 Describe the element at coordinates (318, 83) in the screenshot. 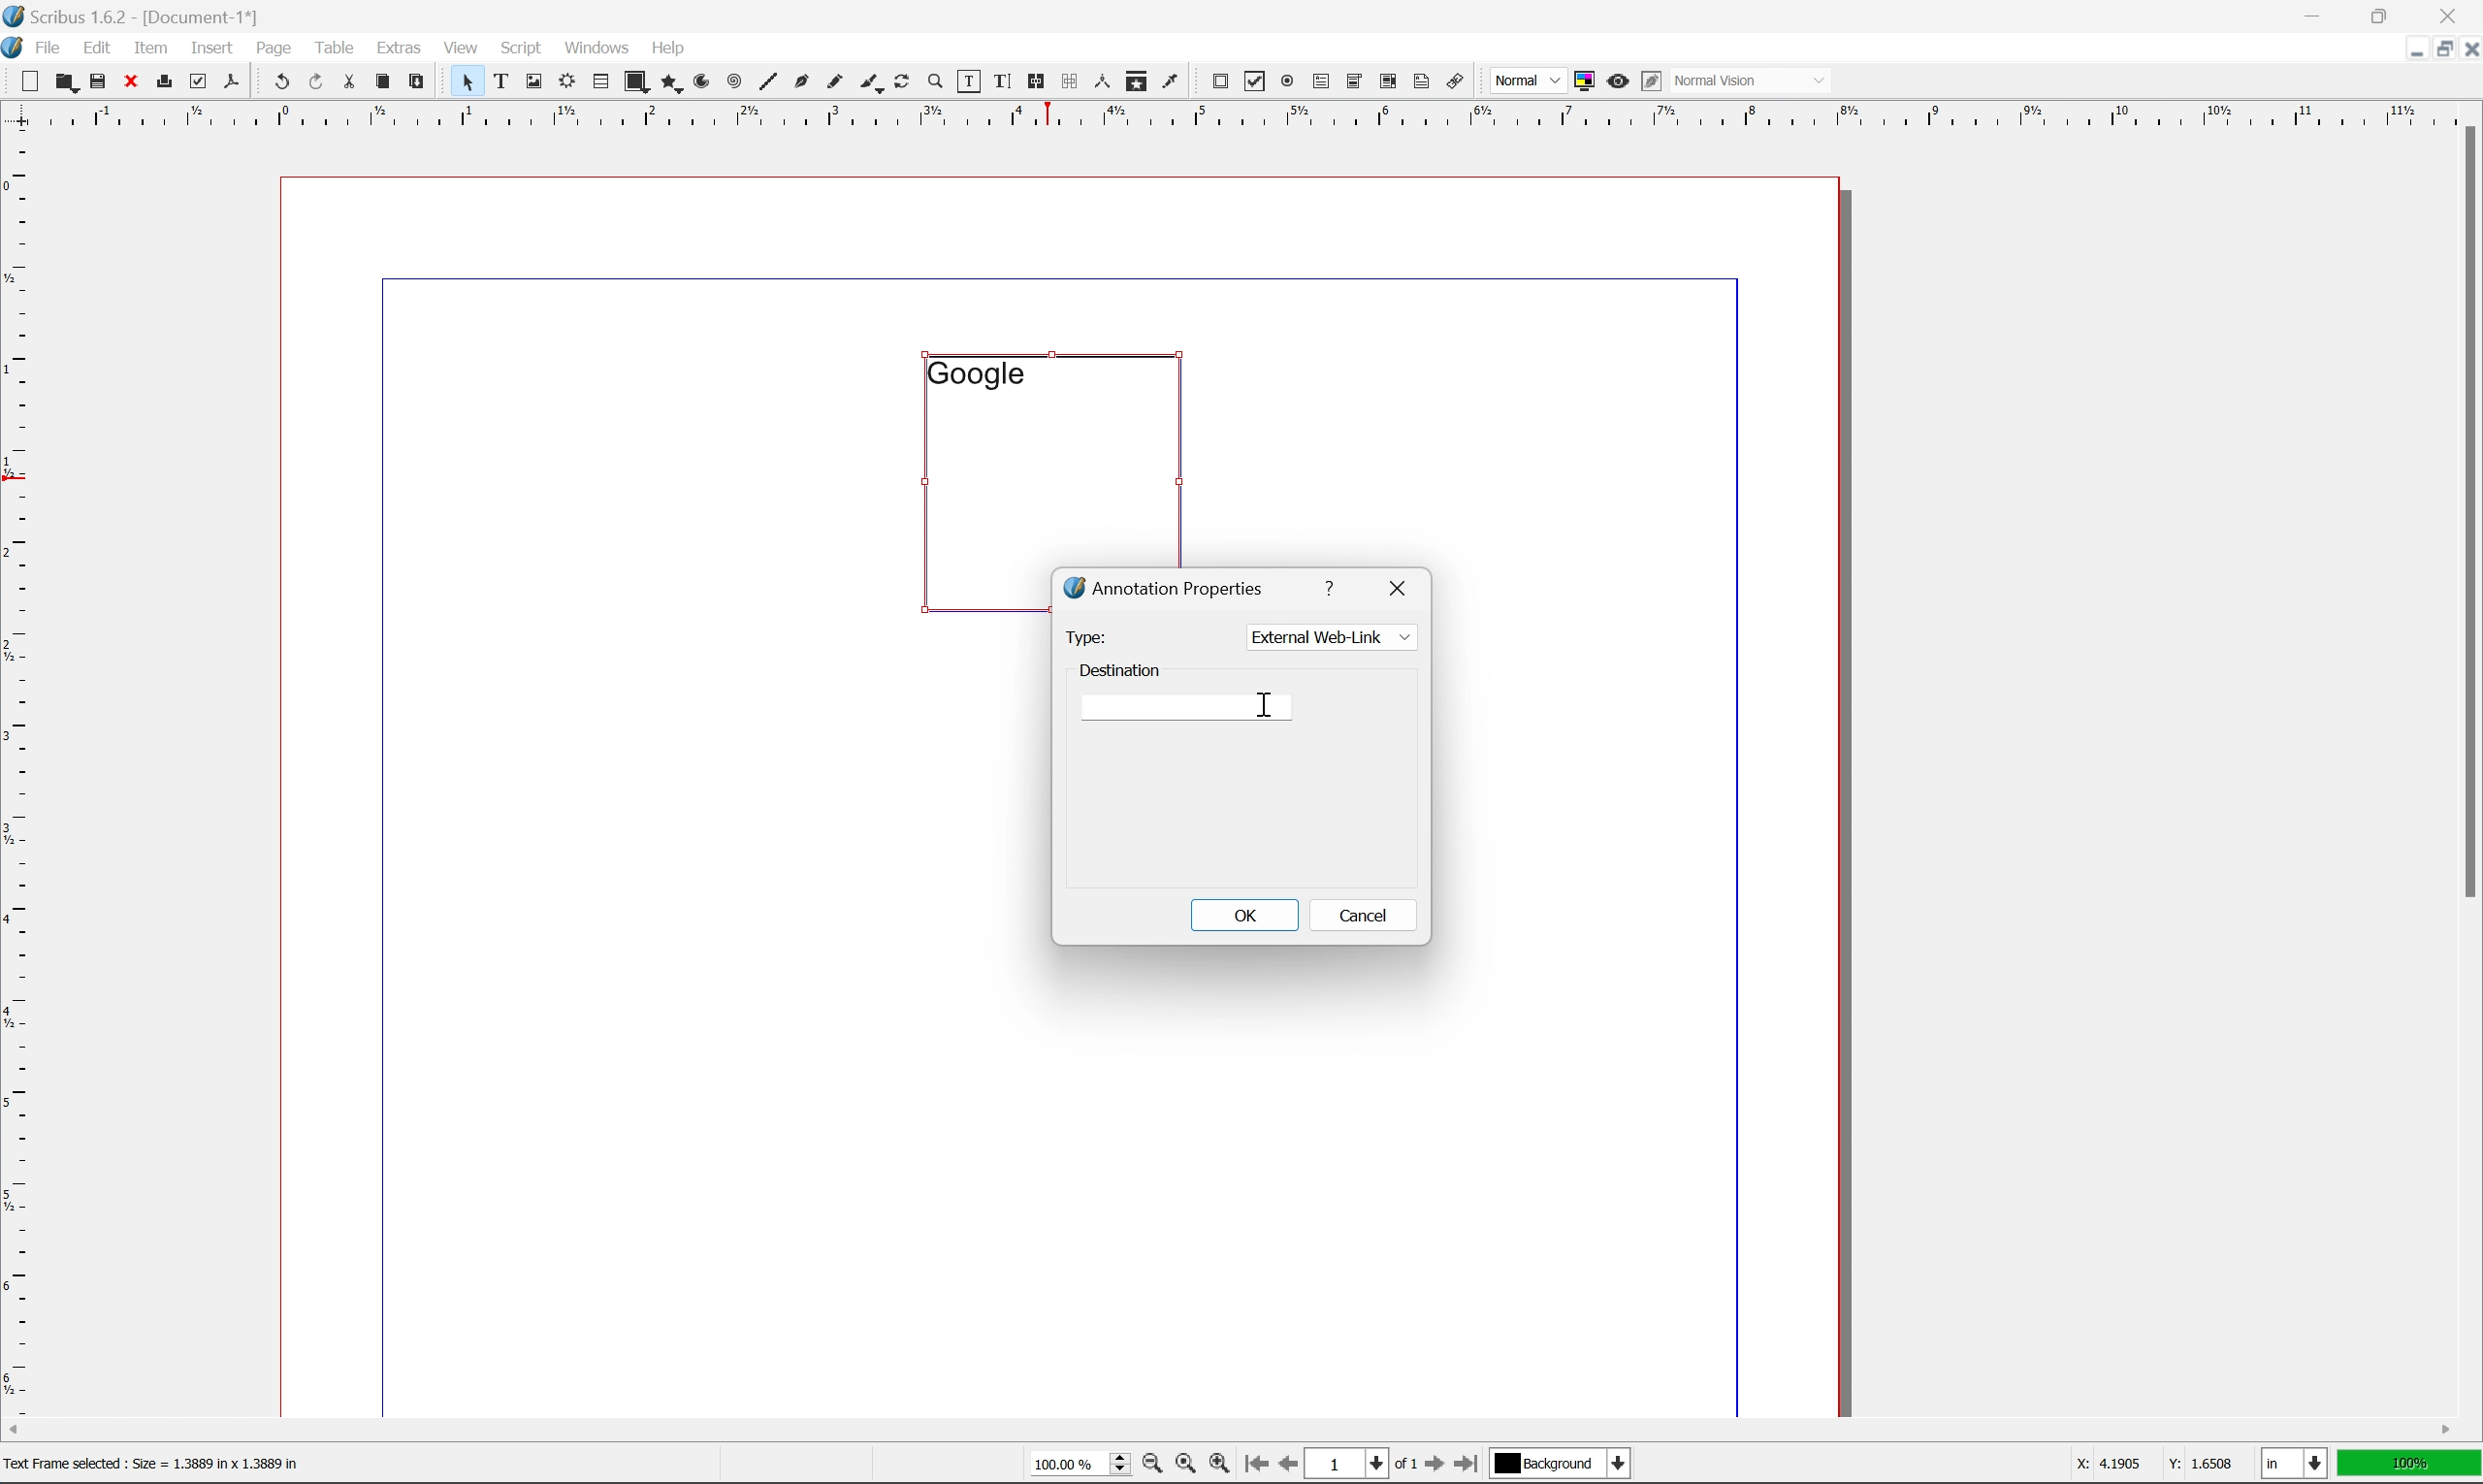

I see `redo` at that location.